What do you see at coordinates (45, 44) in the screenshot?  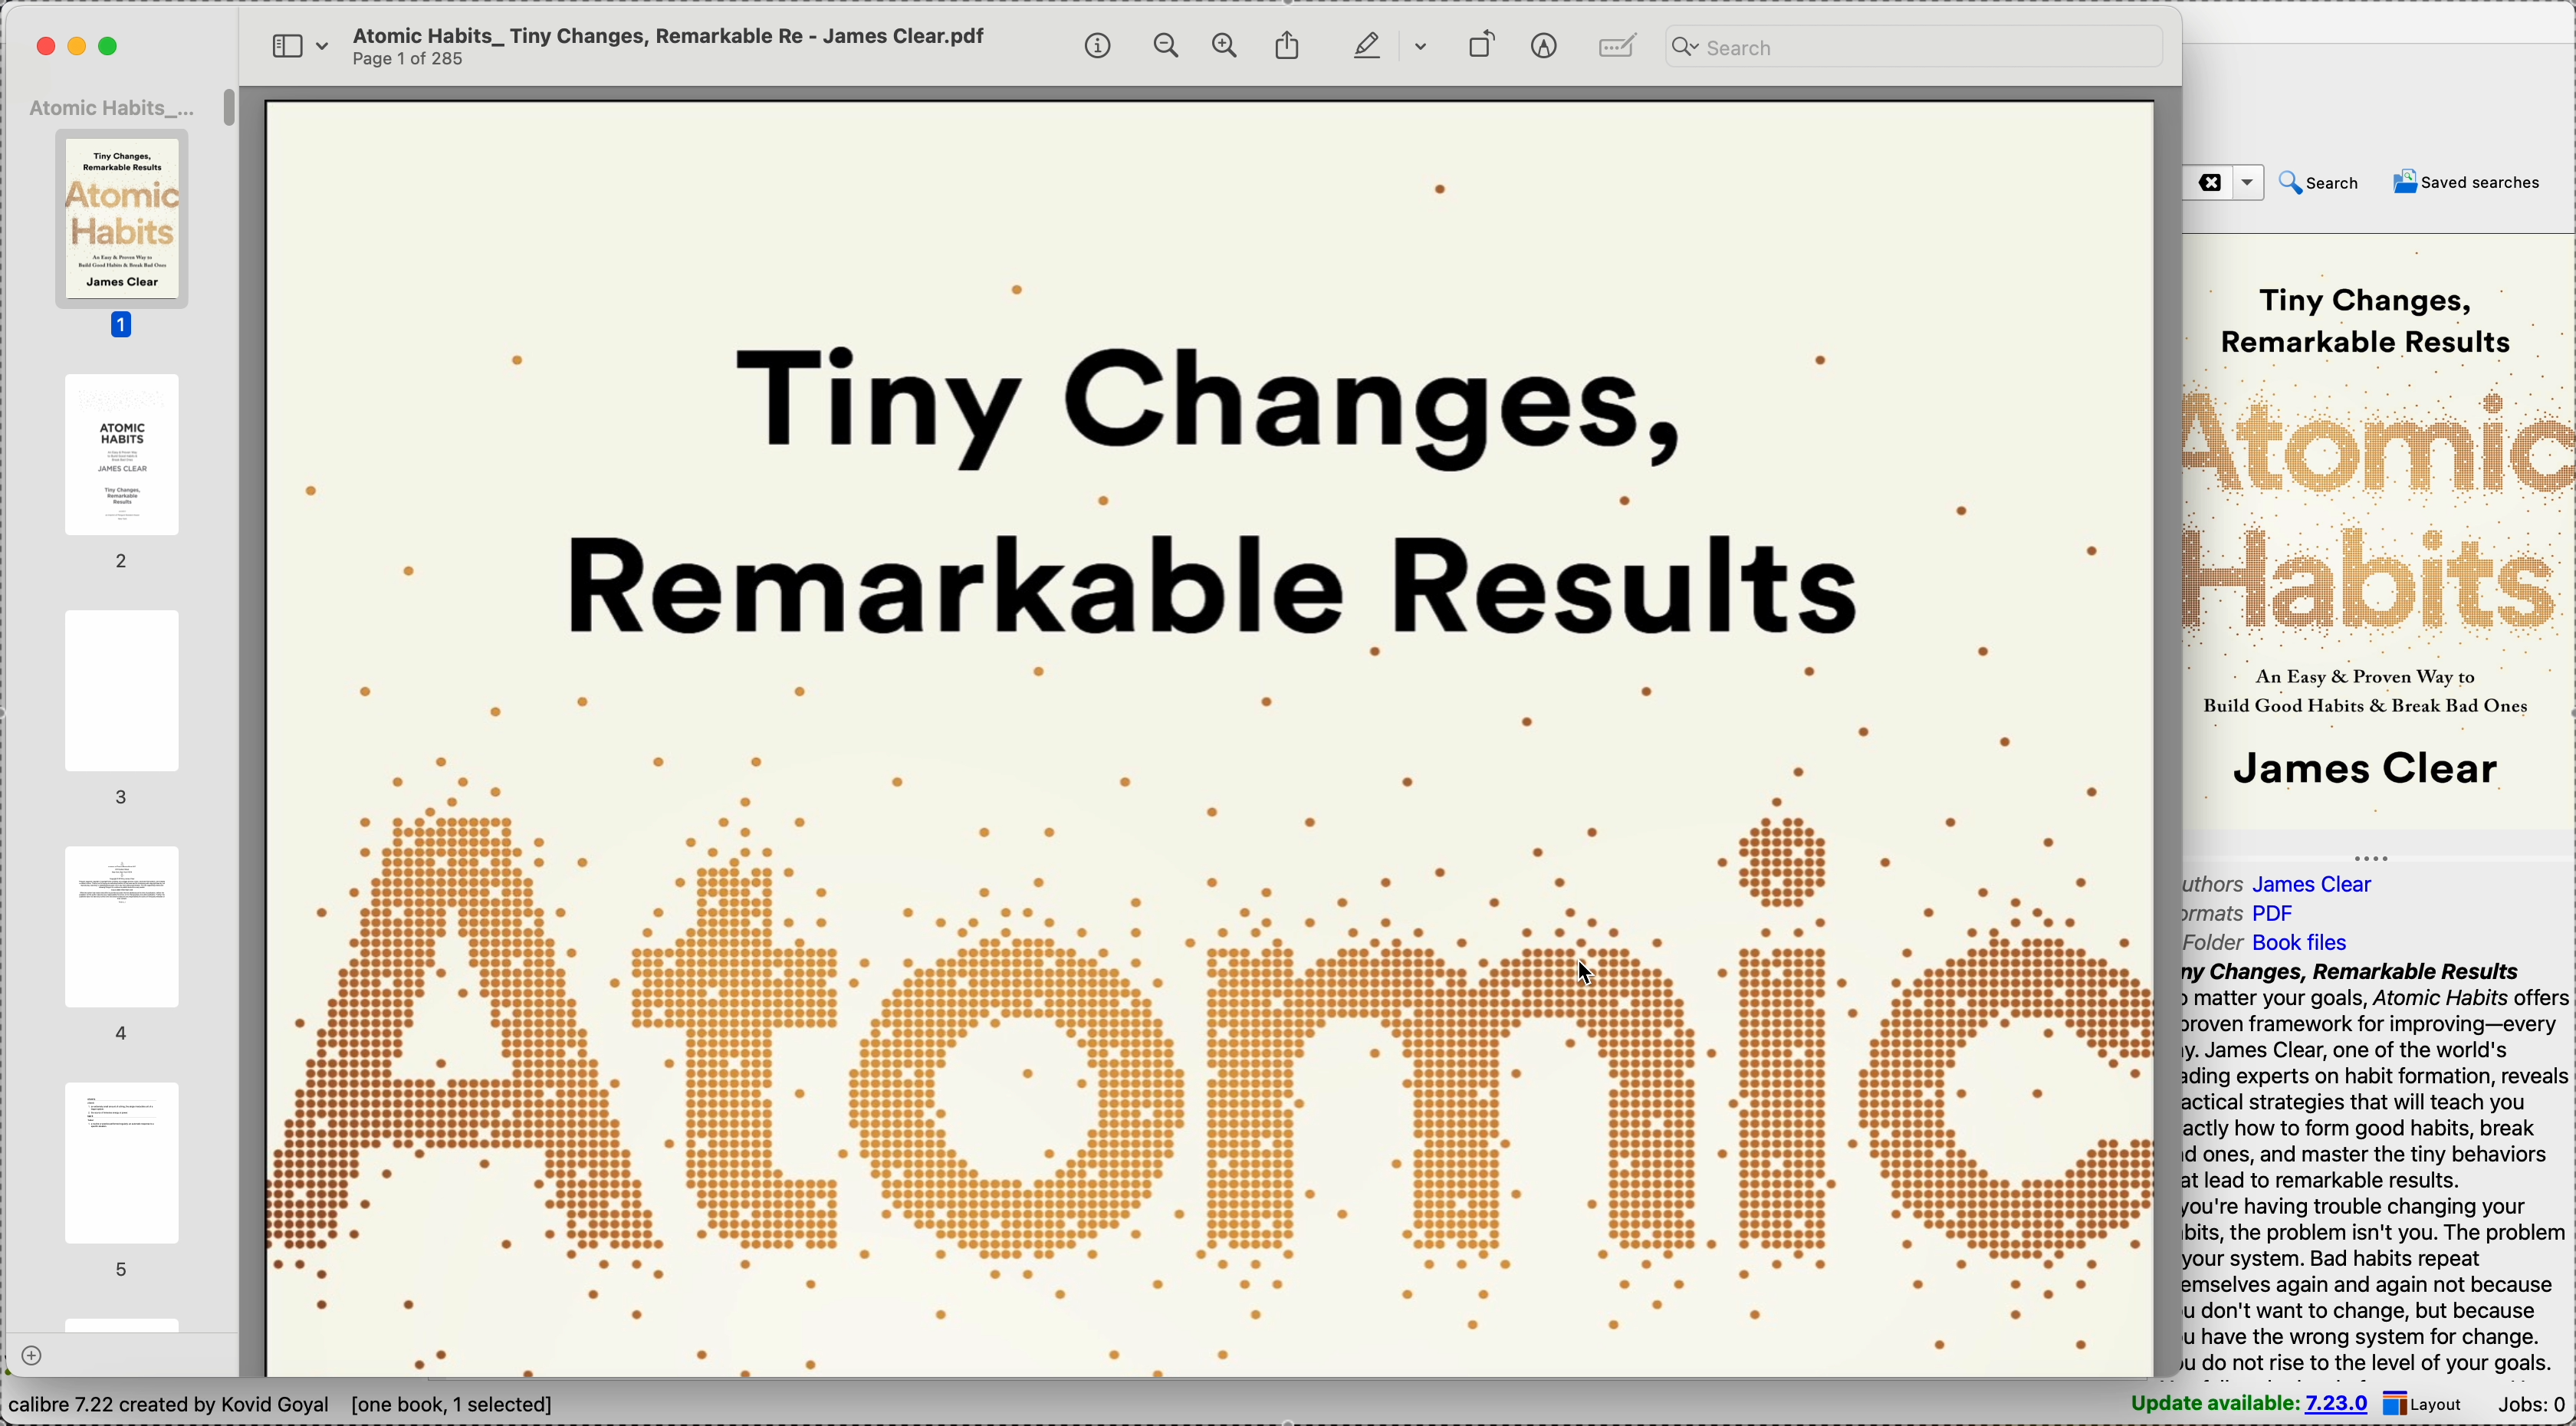 I see `close` at bounding box center [45, 44].